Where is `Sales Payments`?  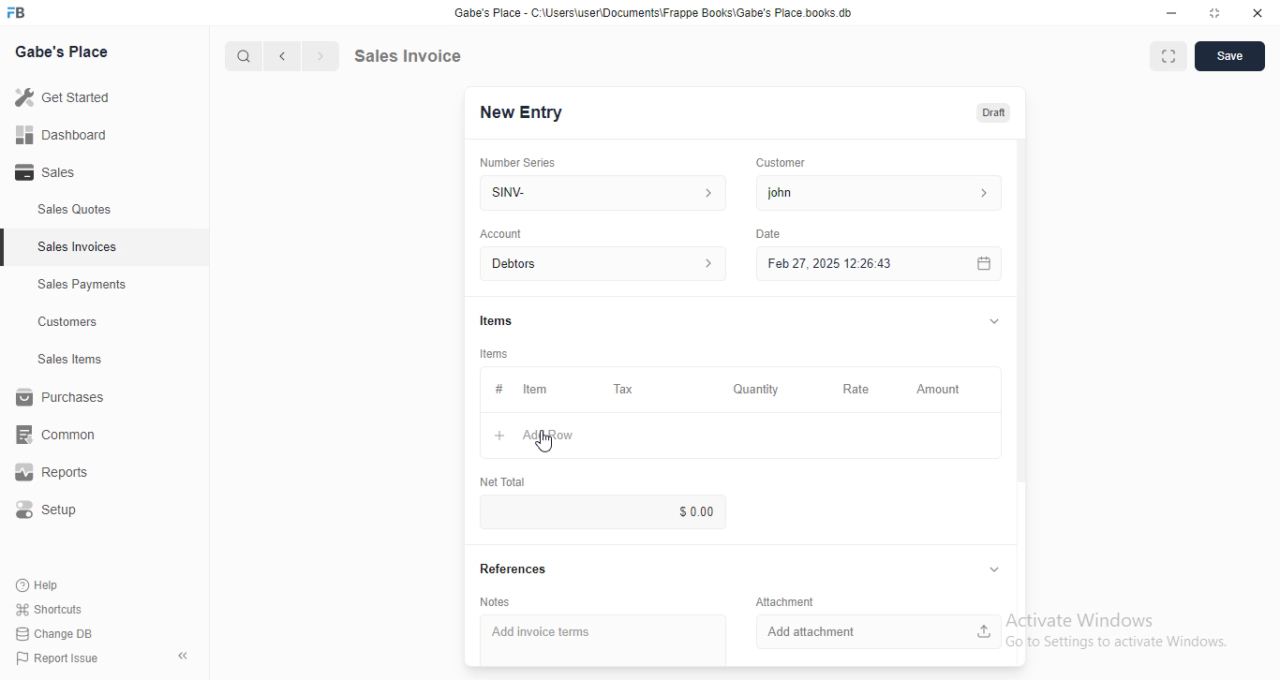 Sales Payments is located at coordinates (82, 285).